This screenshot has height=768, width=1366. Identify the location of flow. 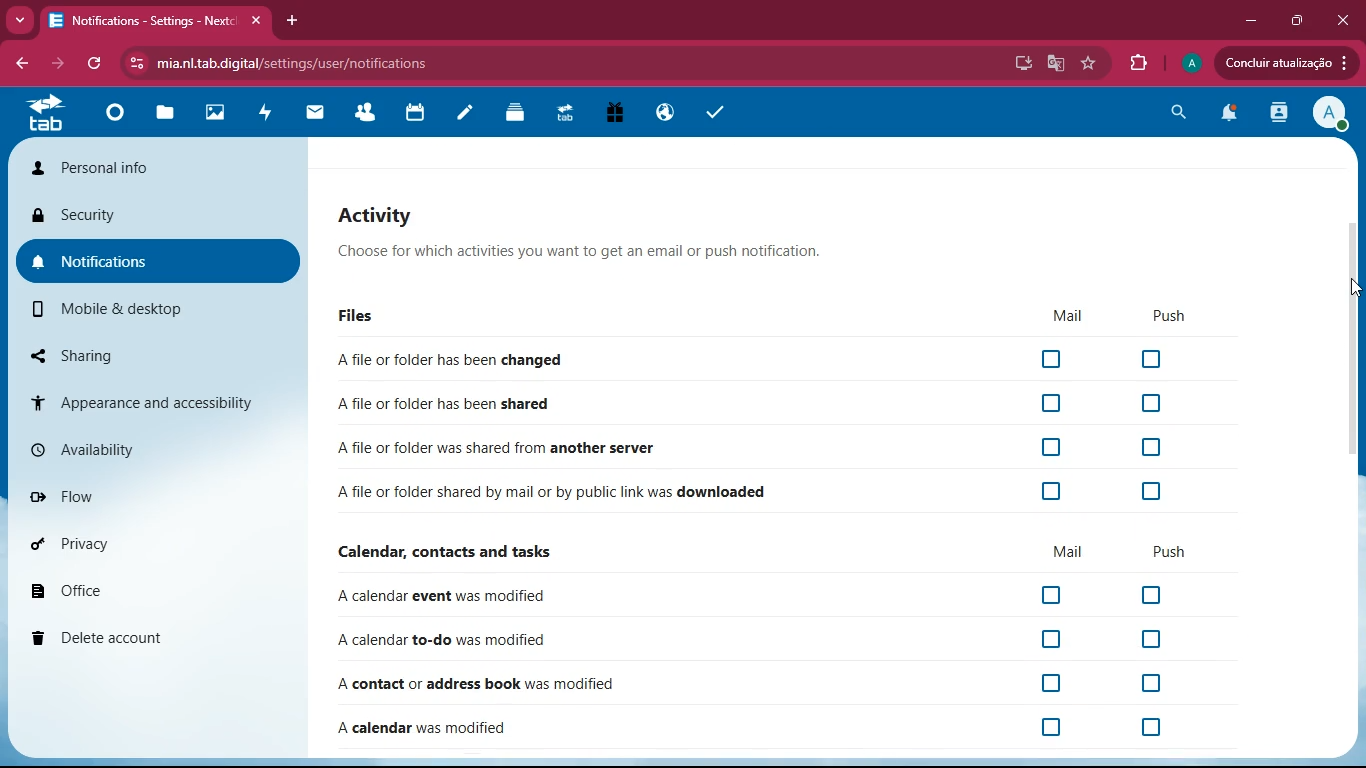
(162, 495).